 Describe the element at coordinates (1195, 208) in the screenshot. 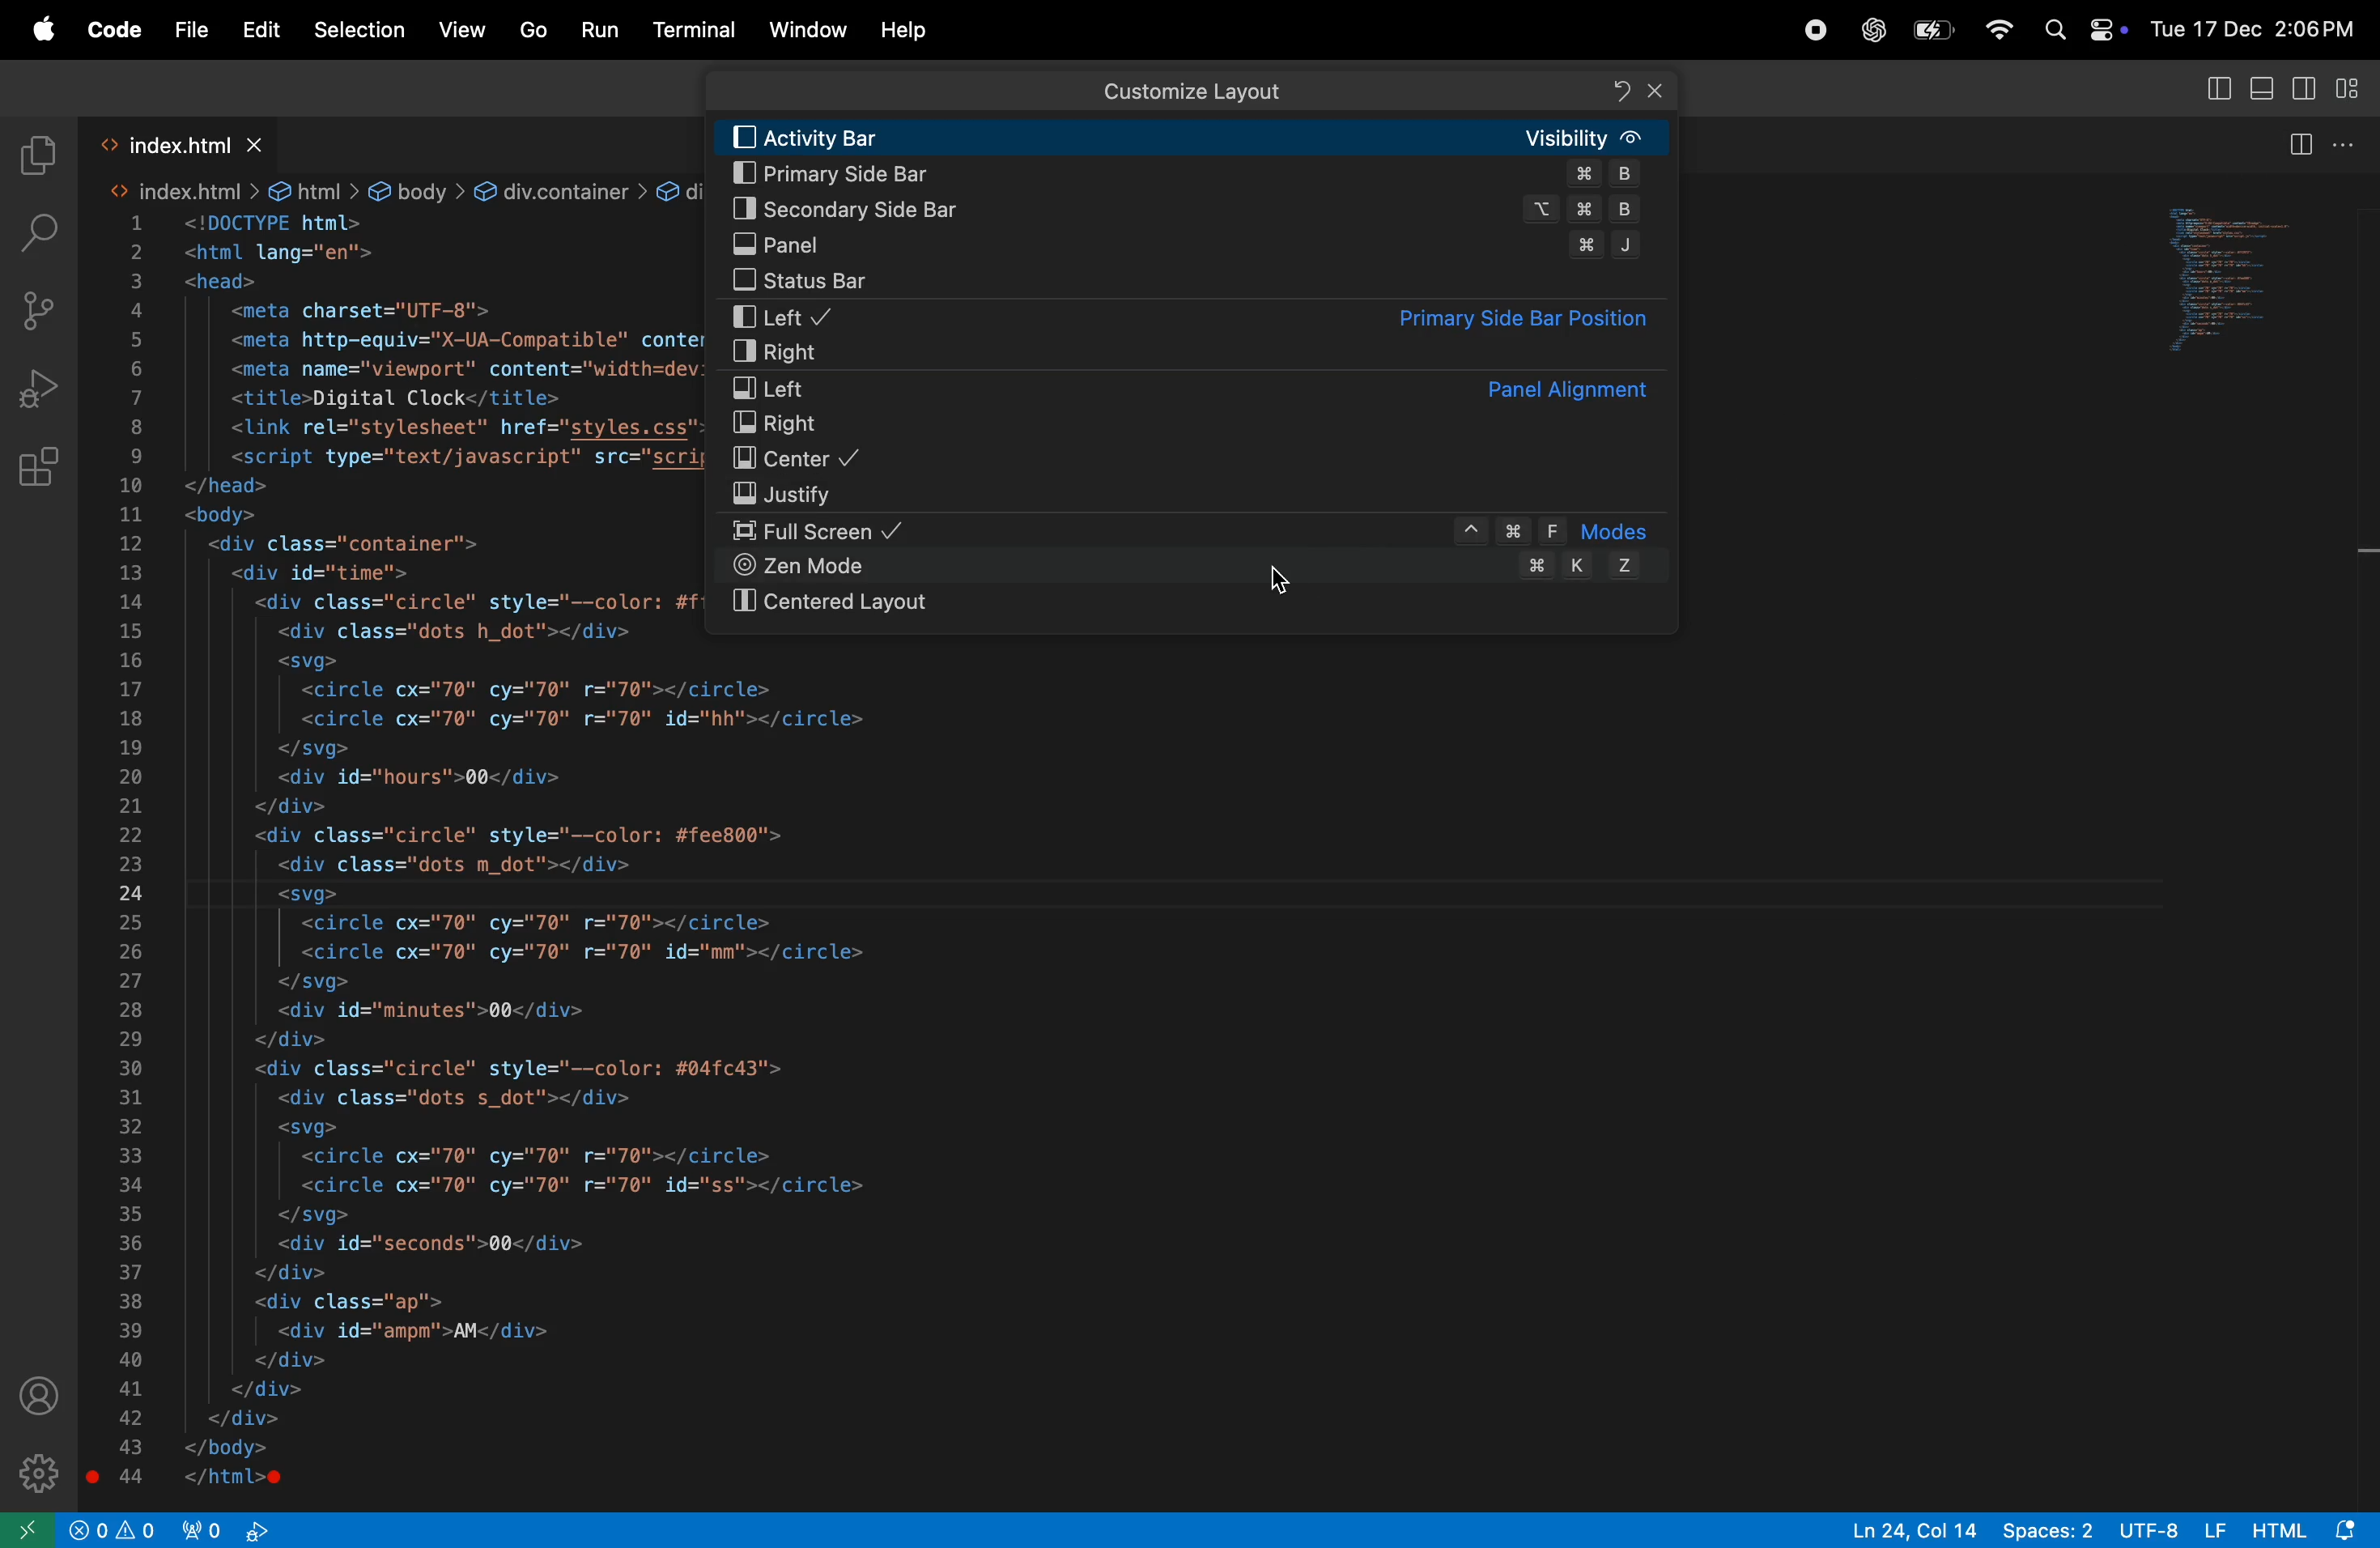

I see `secondary bar` at that location.